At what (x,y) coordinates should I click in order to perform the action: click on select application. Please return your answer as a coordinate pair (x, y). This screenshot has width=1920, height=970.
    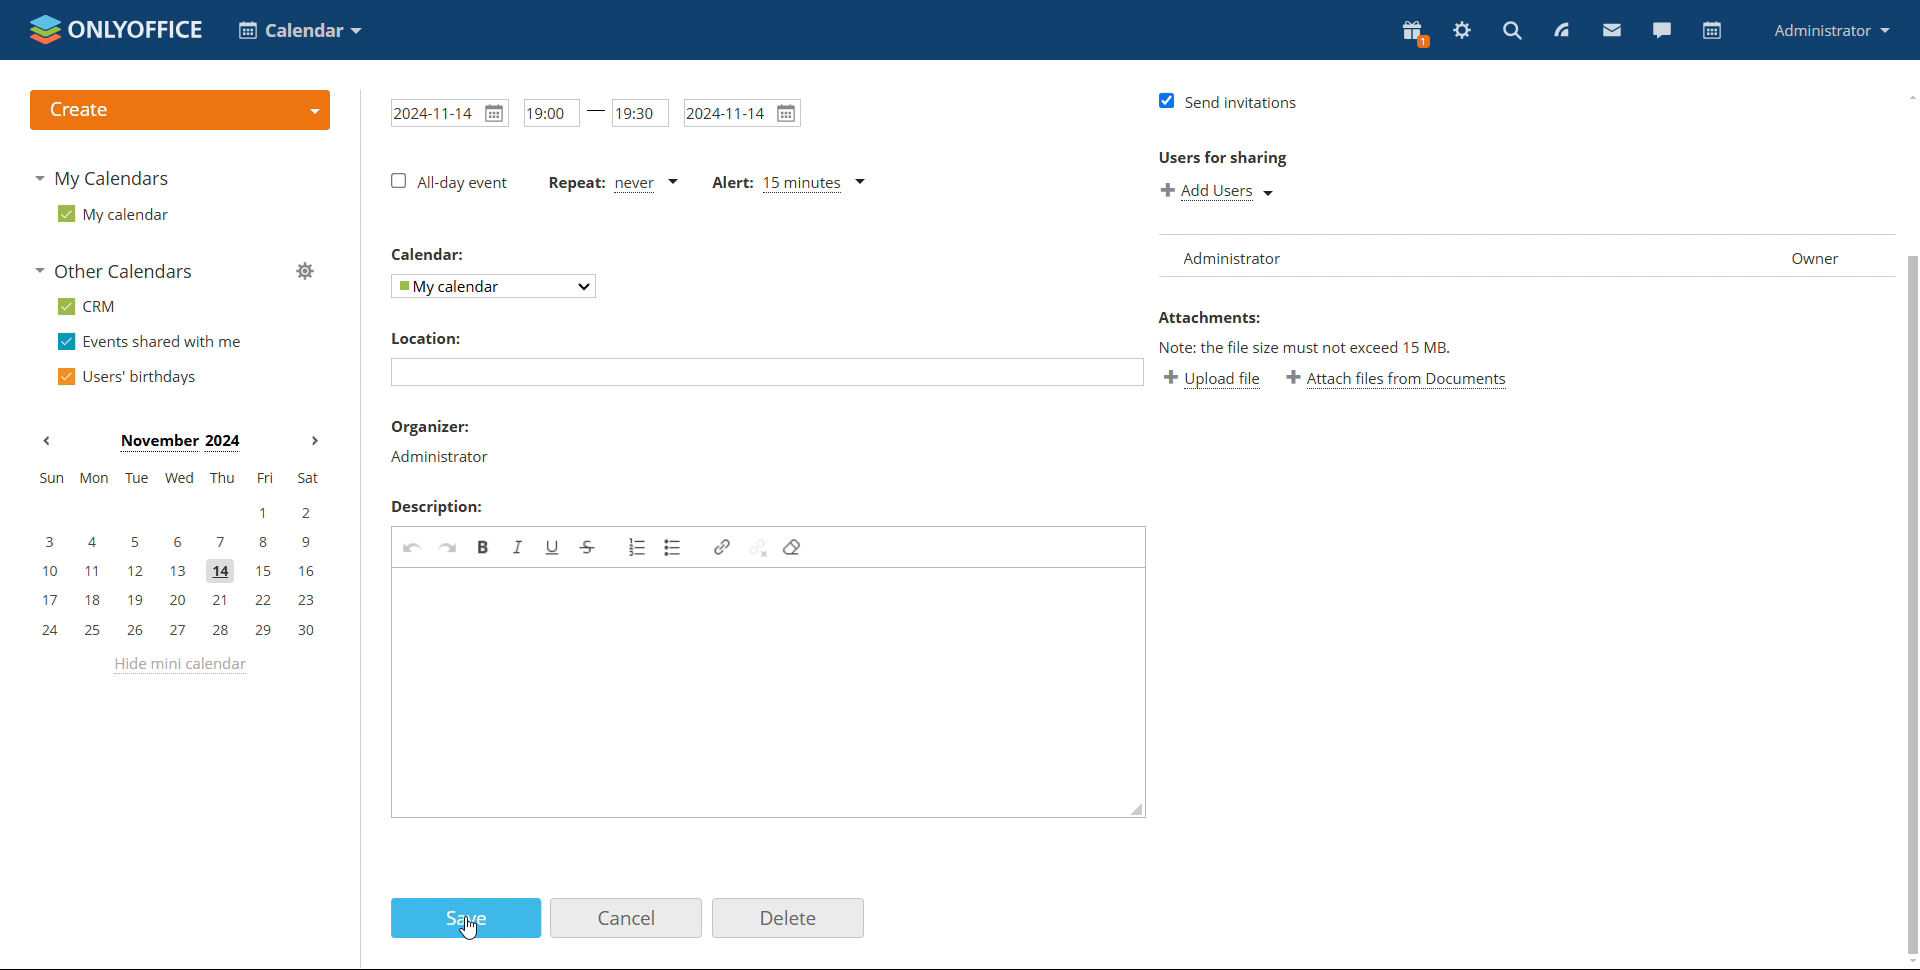
    Looking at the image, I should click on (300, 30).